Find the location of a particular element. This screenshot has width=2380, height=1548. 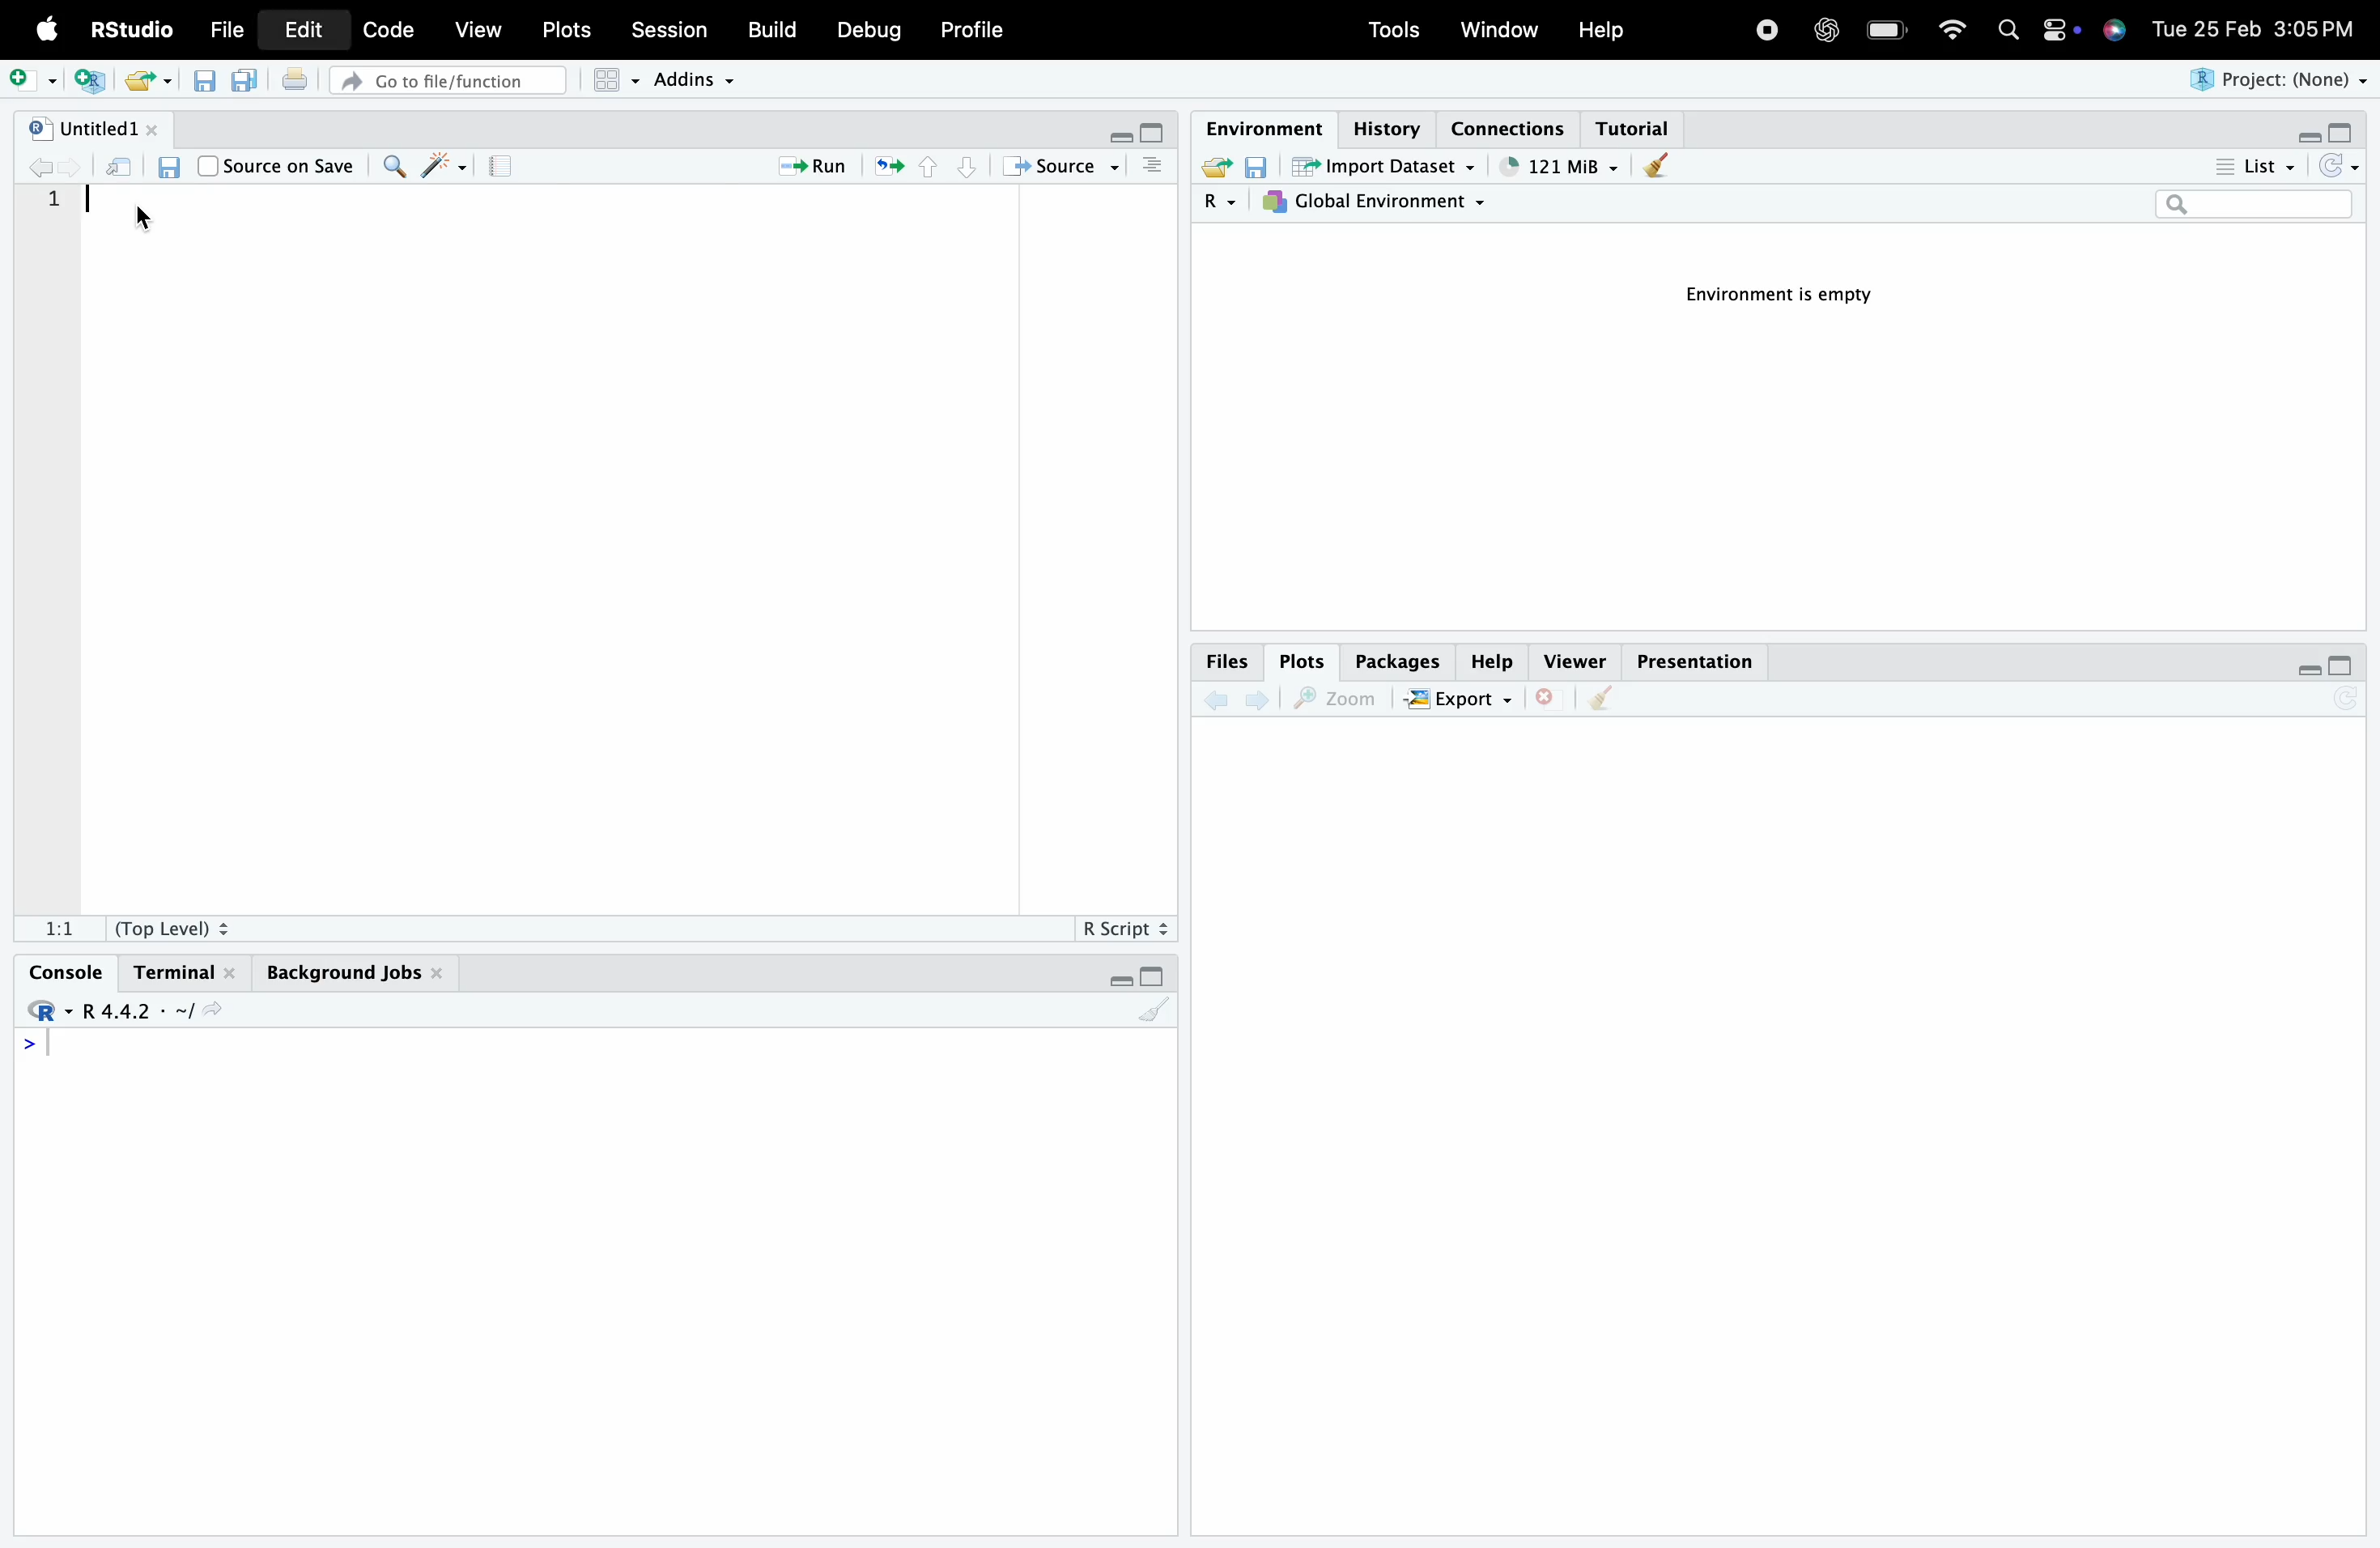

Minimize is located at coordinates (1120, 981).